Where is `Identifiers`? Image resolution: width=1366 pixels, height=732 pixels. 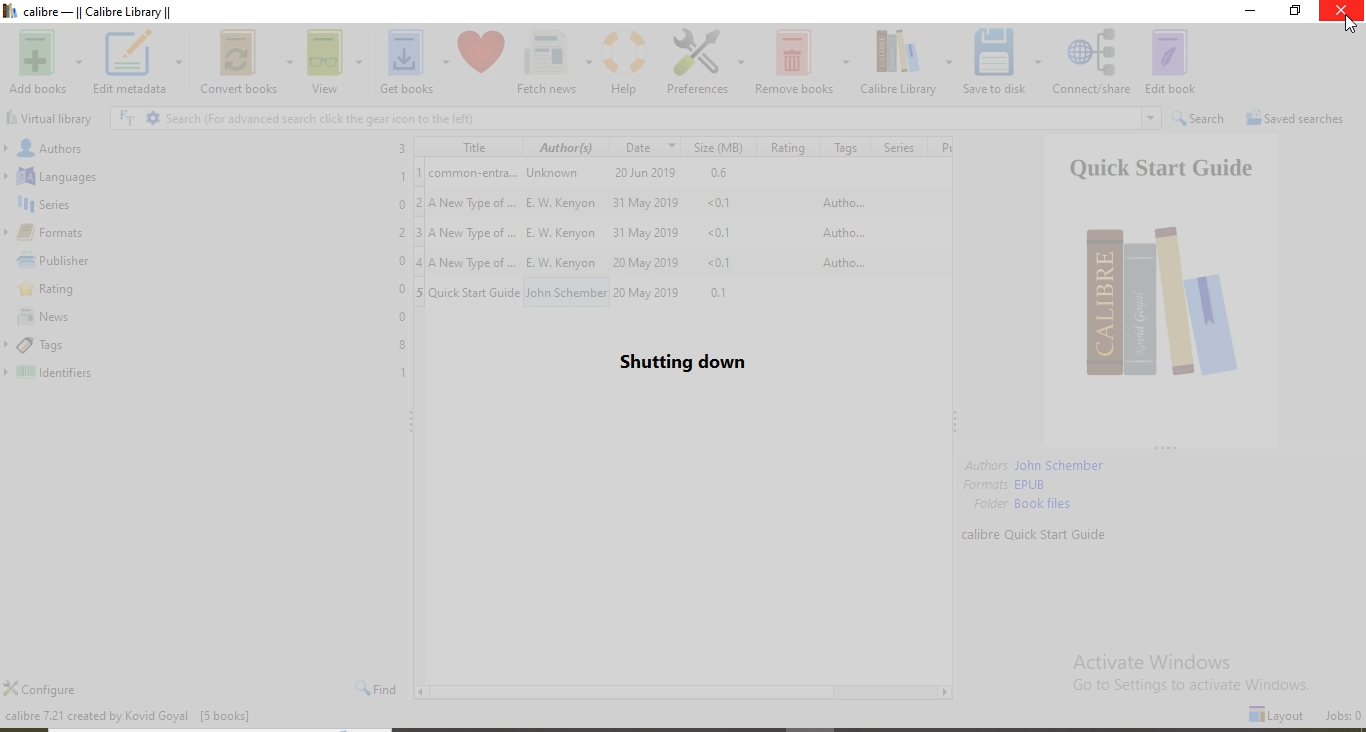
Identifiers is located at coordinates (206, 373).